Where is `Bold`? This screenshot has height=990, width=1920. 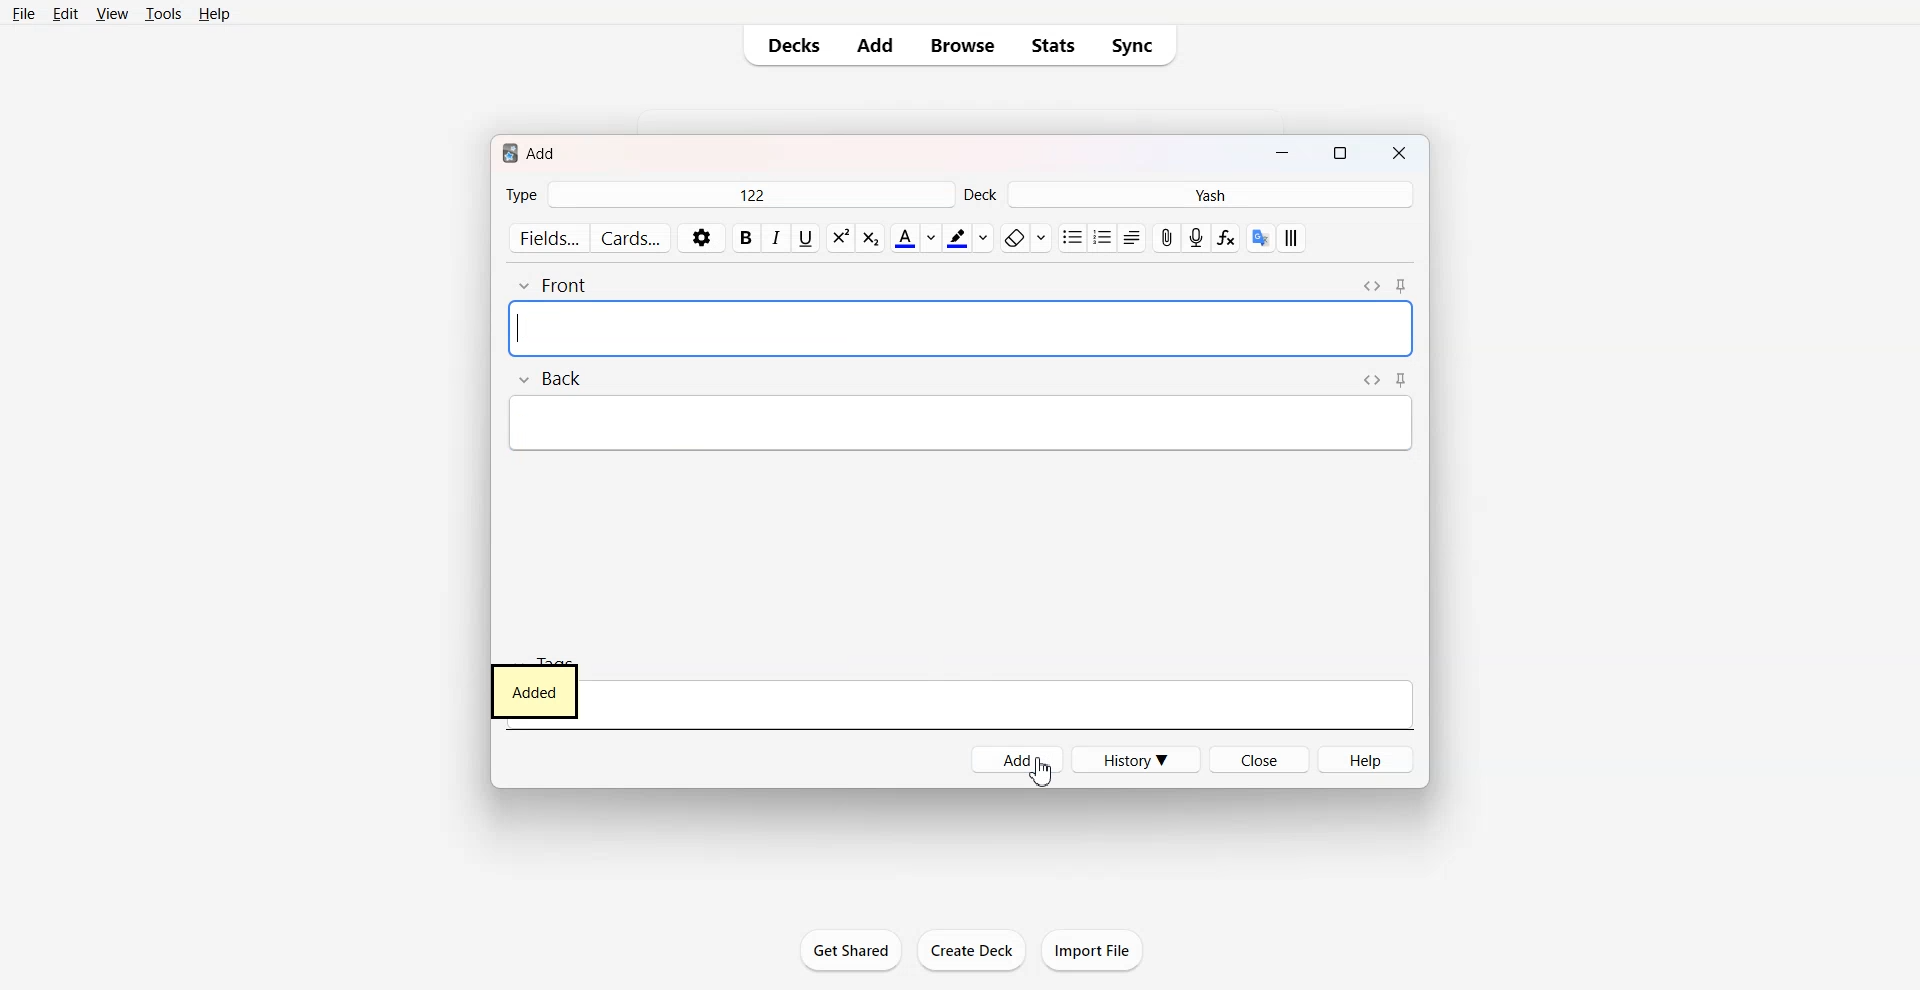 Bold is located at coordinates (746, 238).